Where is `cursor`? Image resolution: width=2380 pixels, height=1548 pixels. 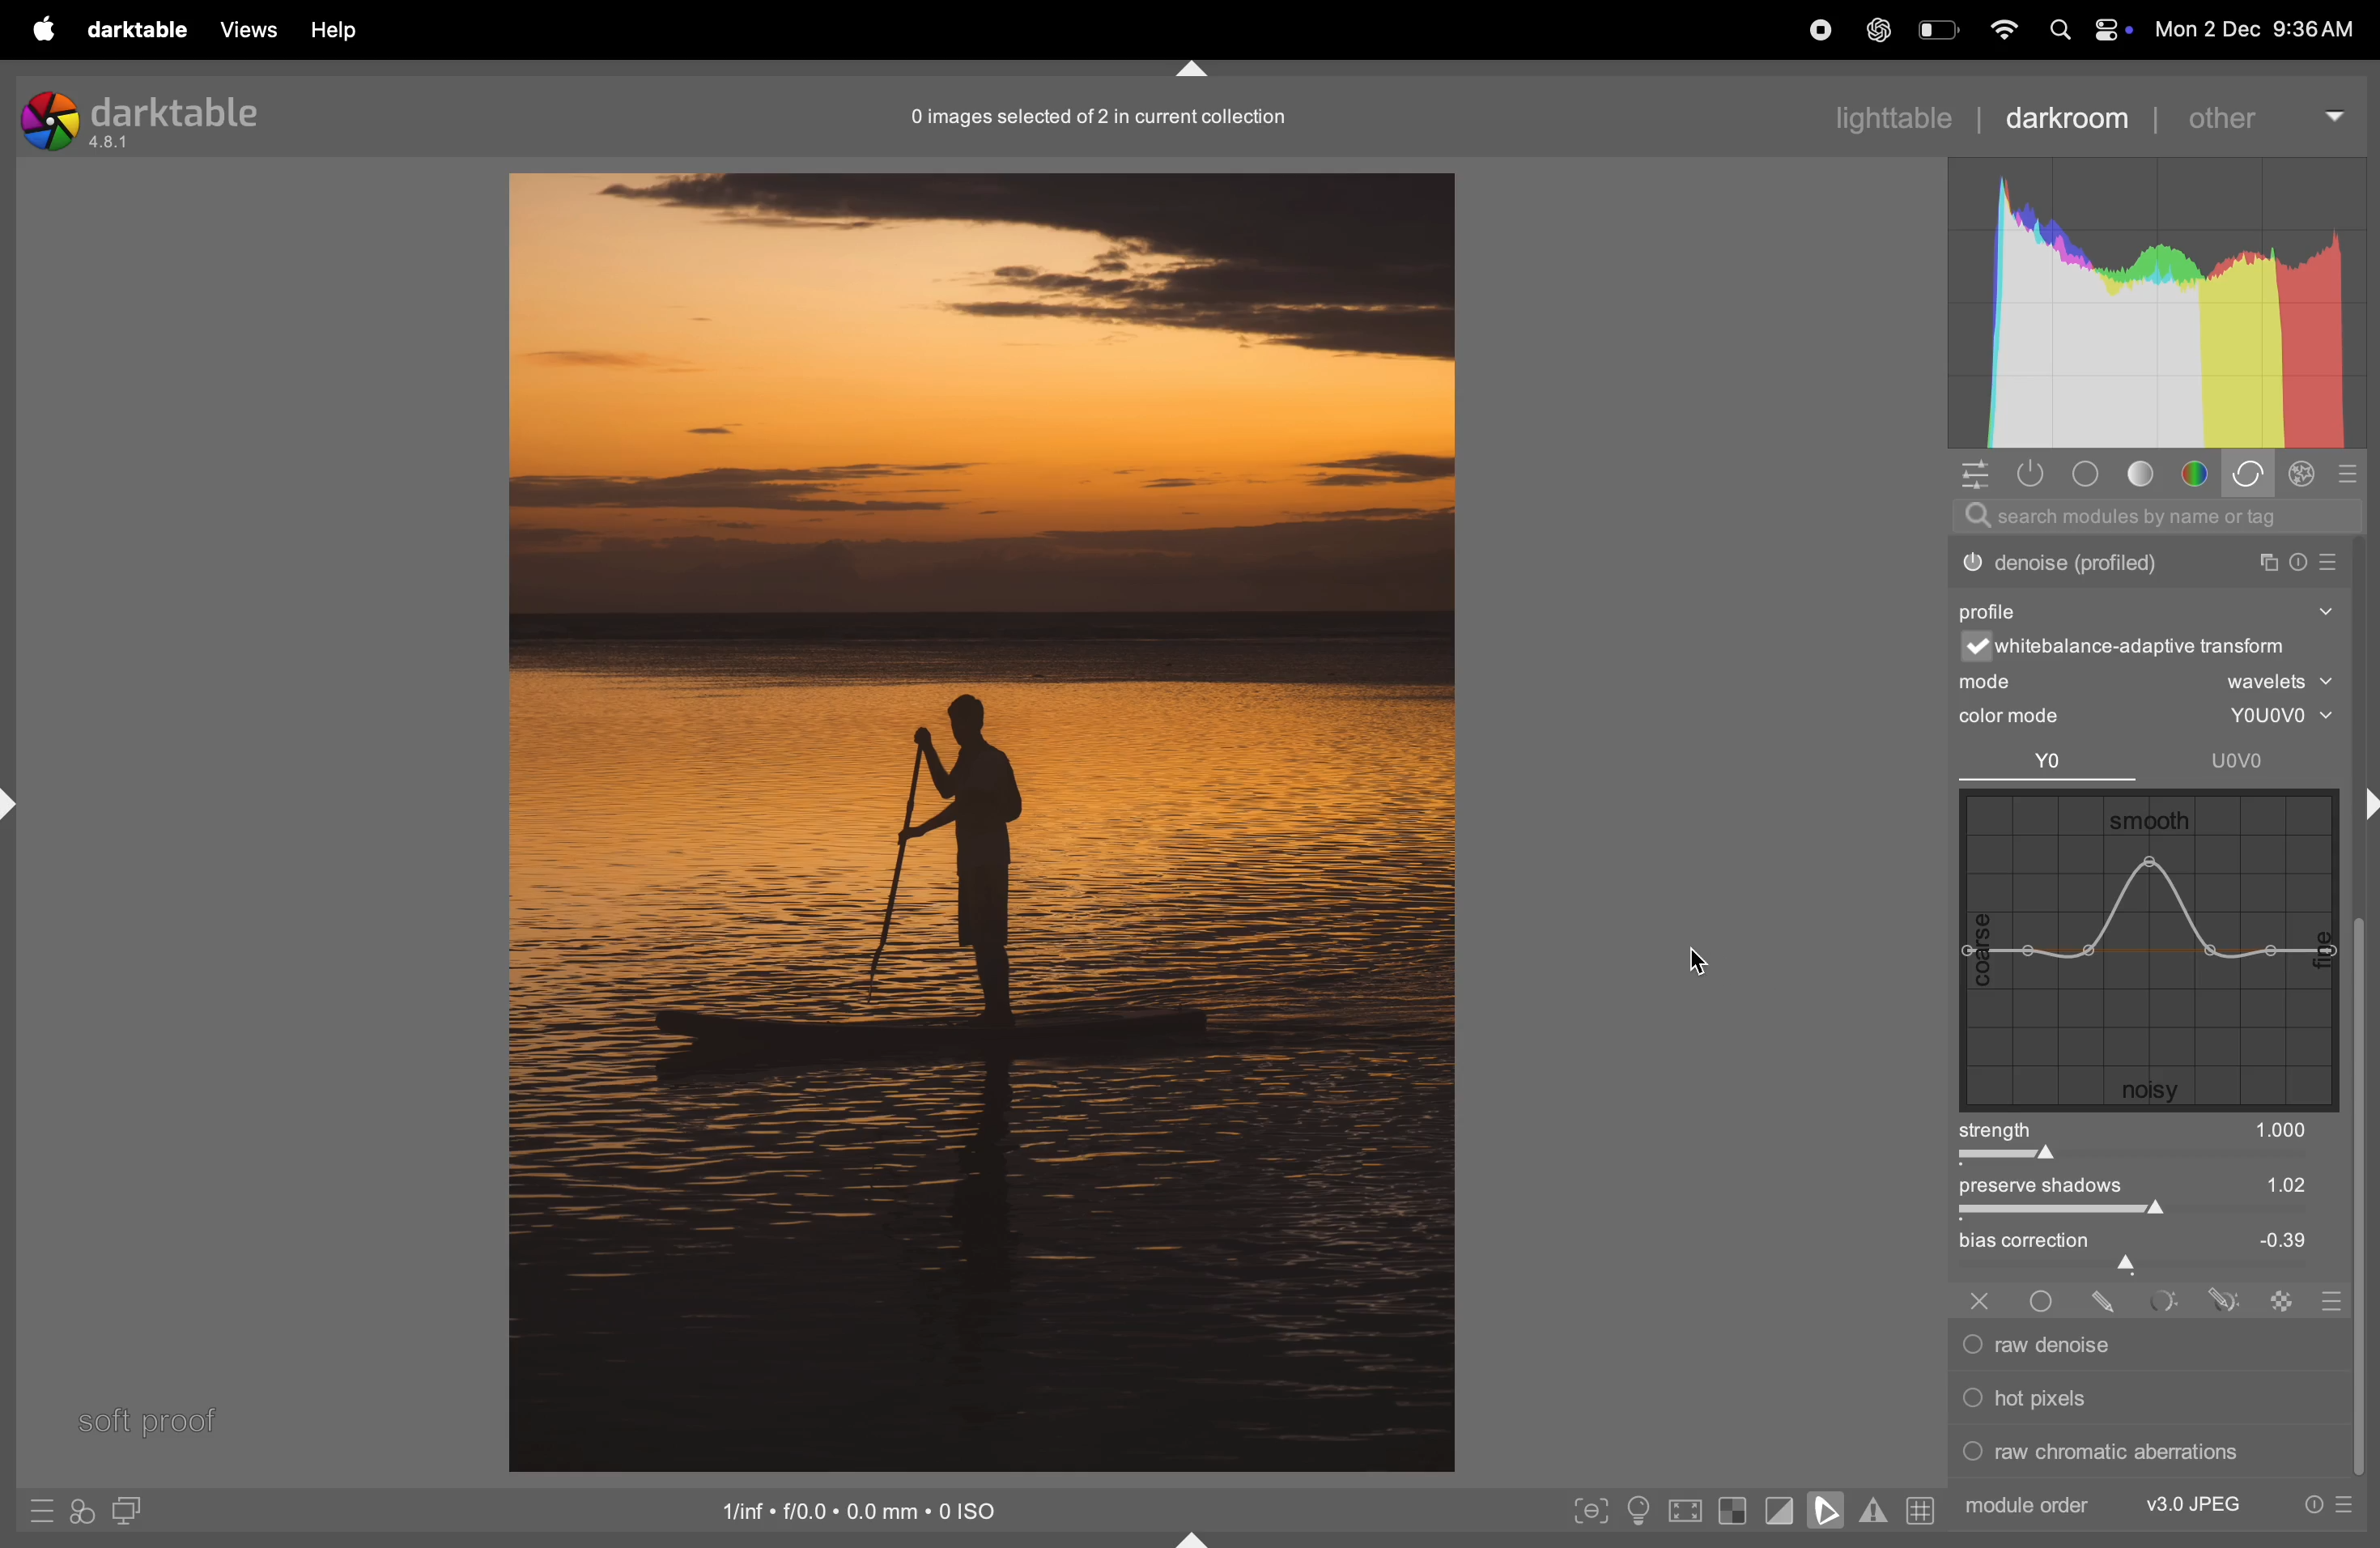
cursor is located at coordinates (1699, 958).